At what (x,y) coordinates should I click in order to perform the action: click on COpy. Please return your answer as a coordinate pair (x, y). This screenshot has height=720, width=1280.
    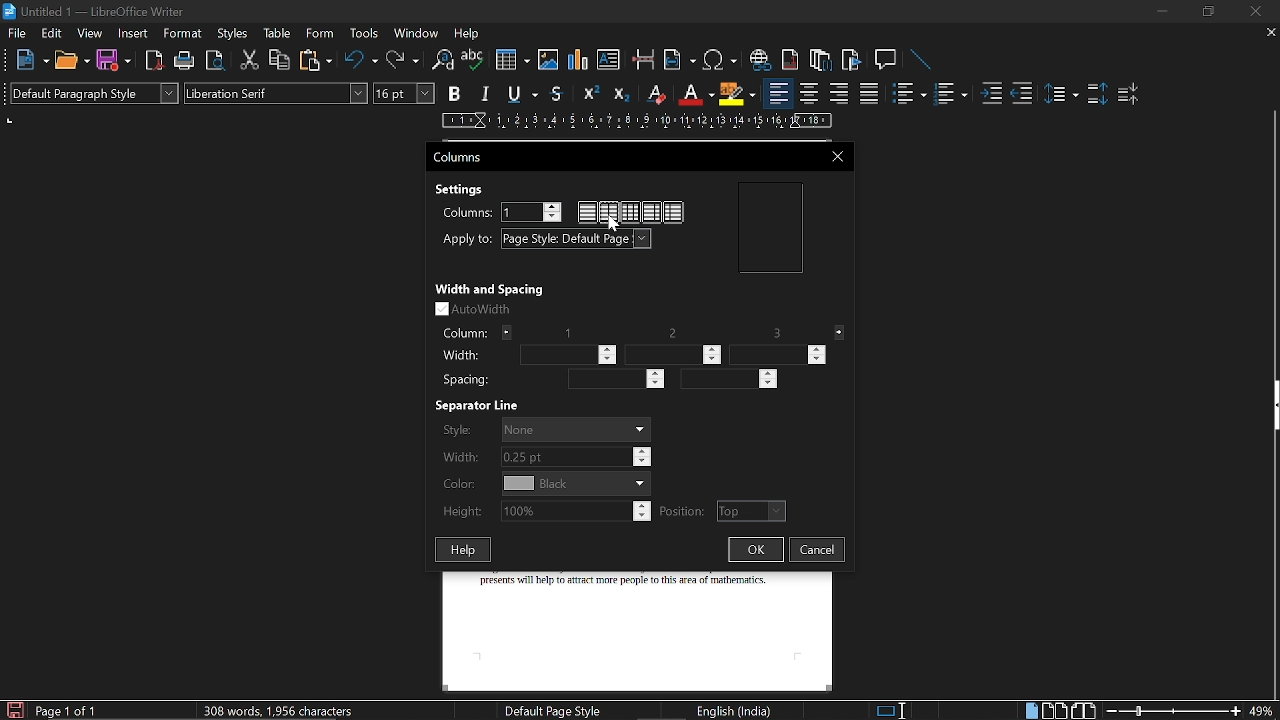
    Looking at the image, I should click on (281, 61).